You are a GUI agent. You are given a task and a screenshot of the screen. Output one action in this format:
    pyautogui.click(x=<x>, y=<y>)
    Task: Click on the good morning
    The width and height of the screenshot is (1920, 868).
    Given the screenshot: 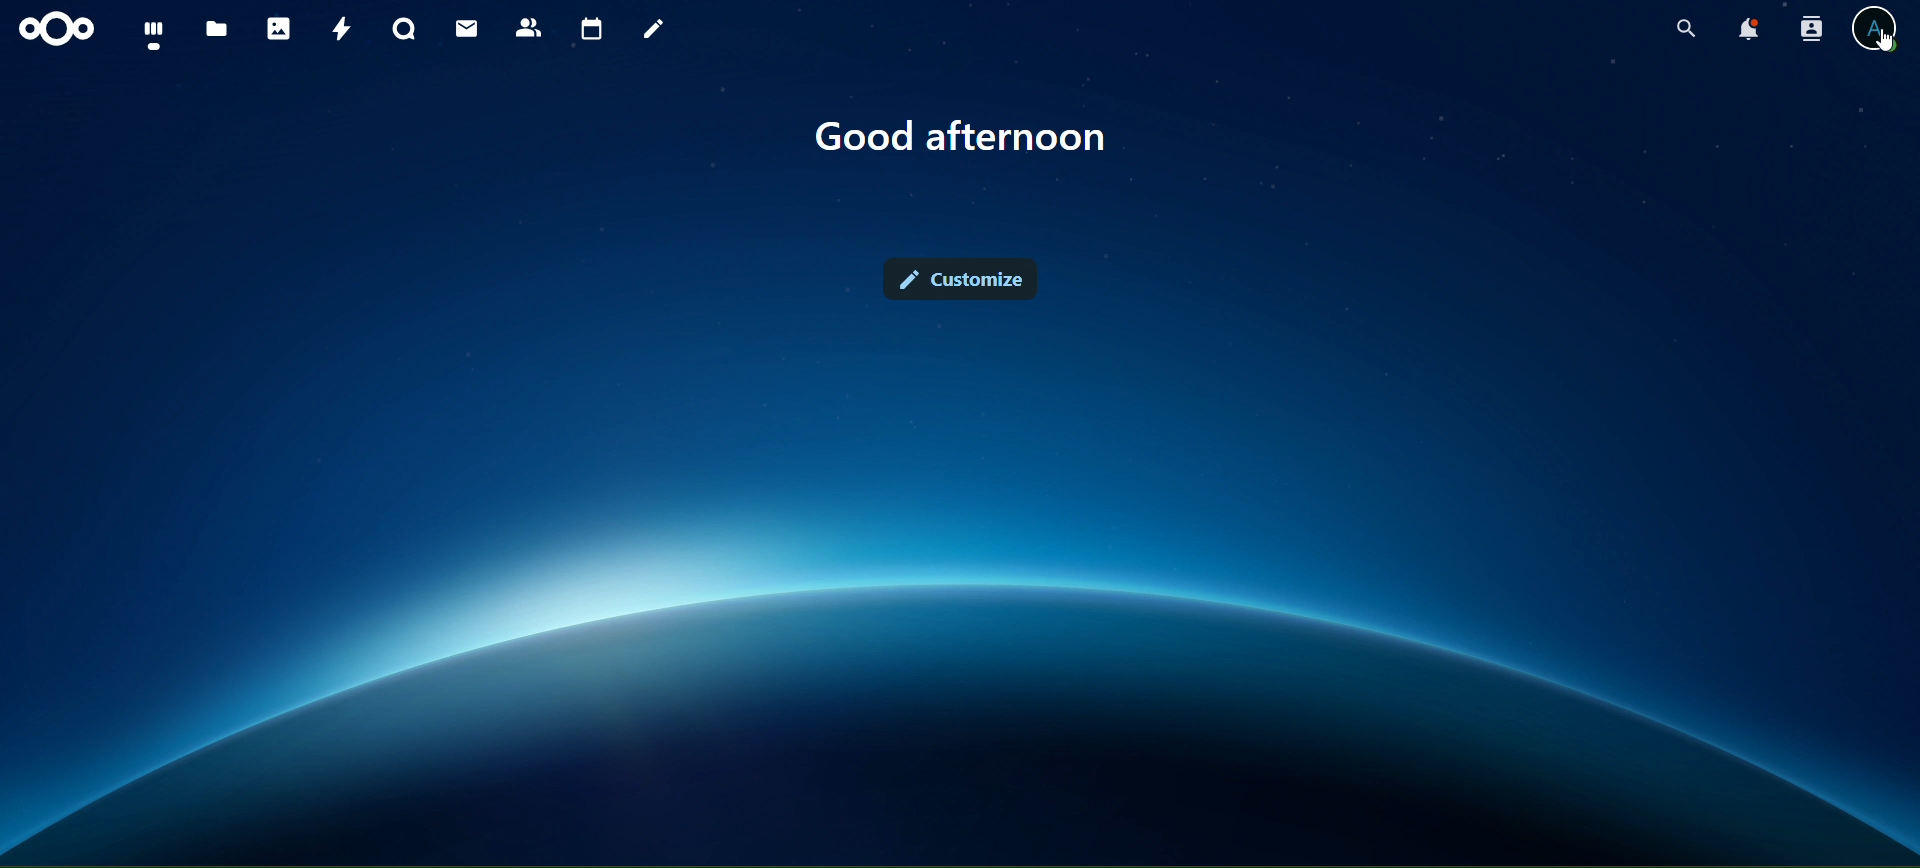 What is the action you would take?
    pyautogui.click(x=965, y=136)
    